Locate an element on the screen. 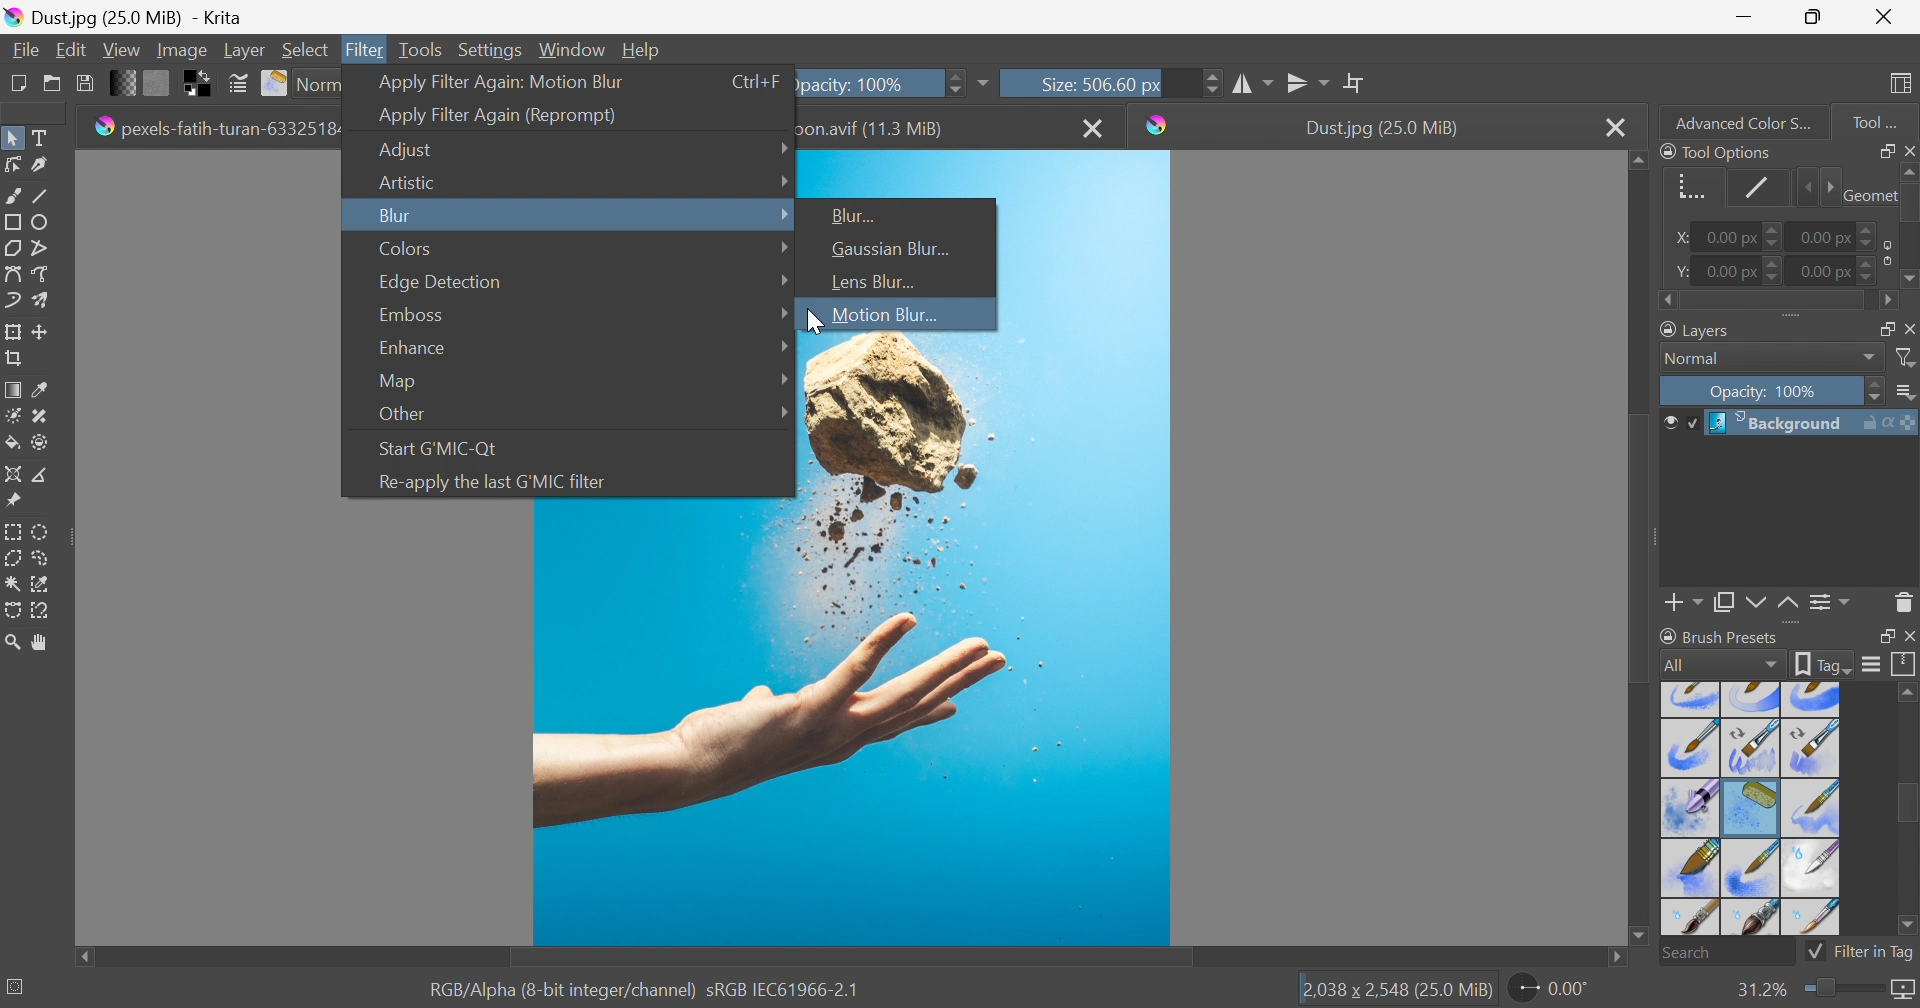 This screenshot has height=1008, width=1920. Lens Blur... is located at coordinates (870, 281).